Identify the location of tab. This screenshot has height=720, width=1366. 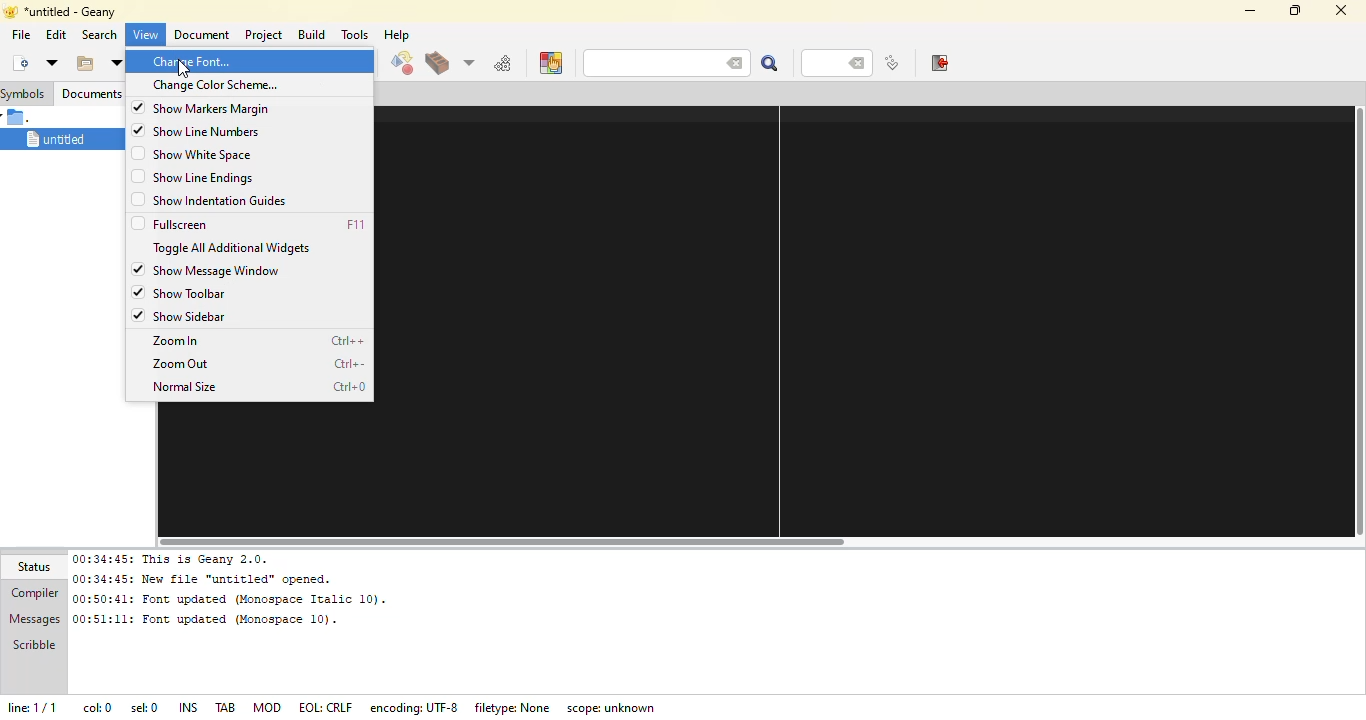
(226, 707).